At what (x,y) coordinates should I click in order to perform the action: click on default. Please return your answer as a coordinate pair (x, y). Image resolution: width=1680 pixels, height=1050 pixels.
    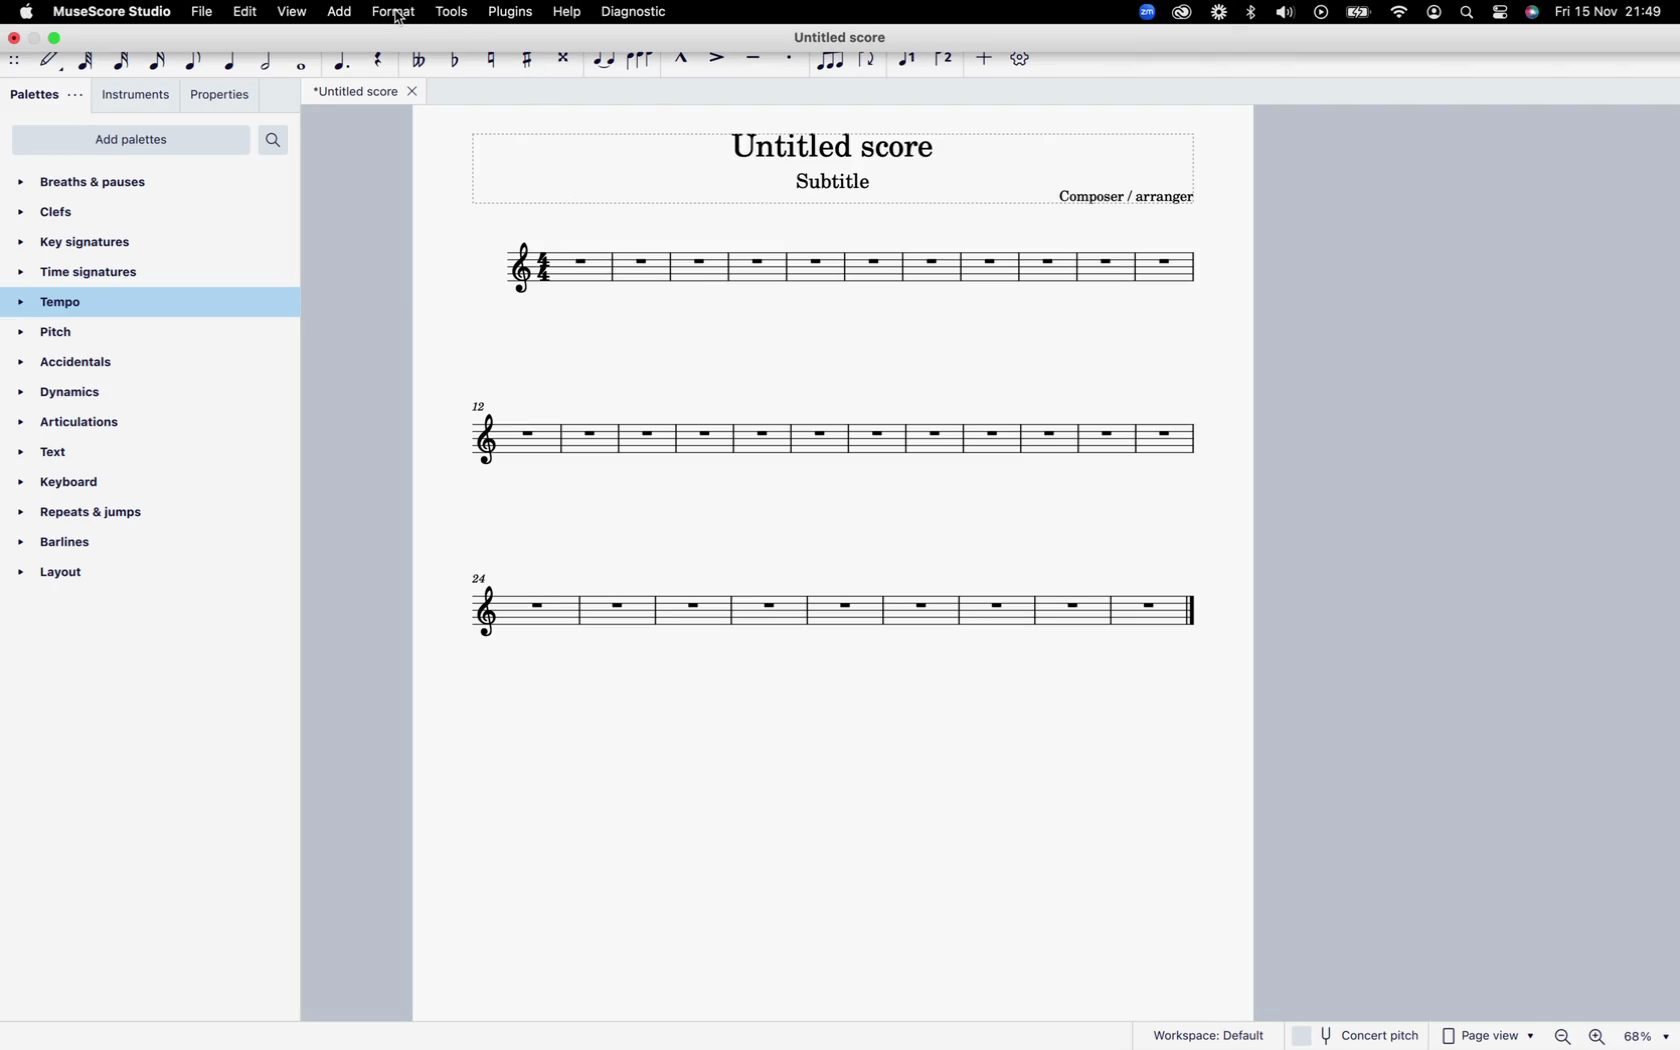
    Looking at the image, I should click on (52, 61).